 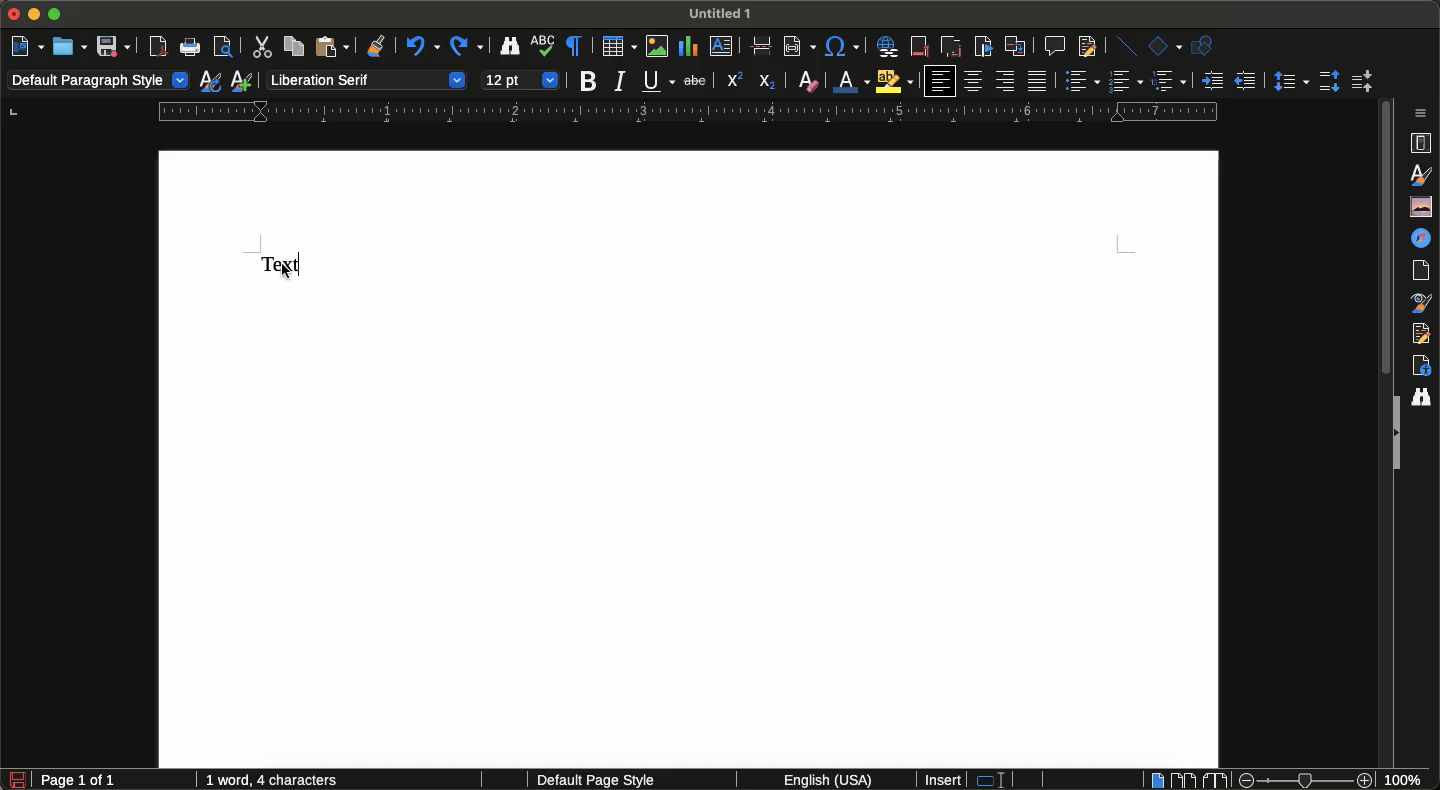 What do you see at coordinates (808, 81) in the screenshot?
I see `Clear direct formatting` at bounding box center [808, 81].